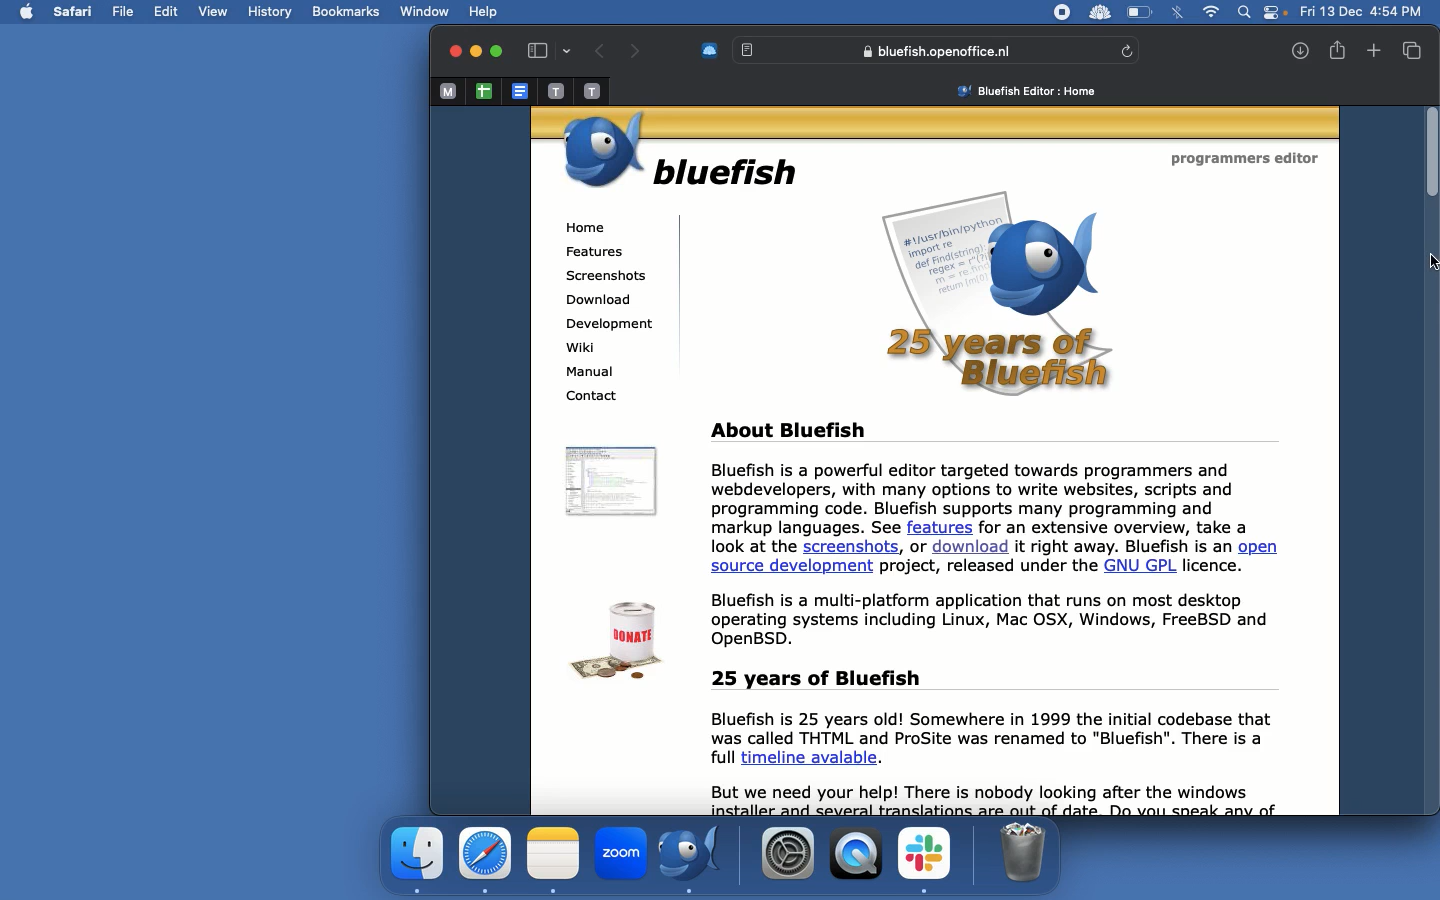 This screenshot has height=900, width=1440. What do you see at coordinates (709, 51) in the screenshot?
I see `Extension` at bounding box center [709, 51].